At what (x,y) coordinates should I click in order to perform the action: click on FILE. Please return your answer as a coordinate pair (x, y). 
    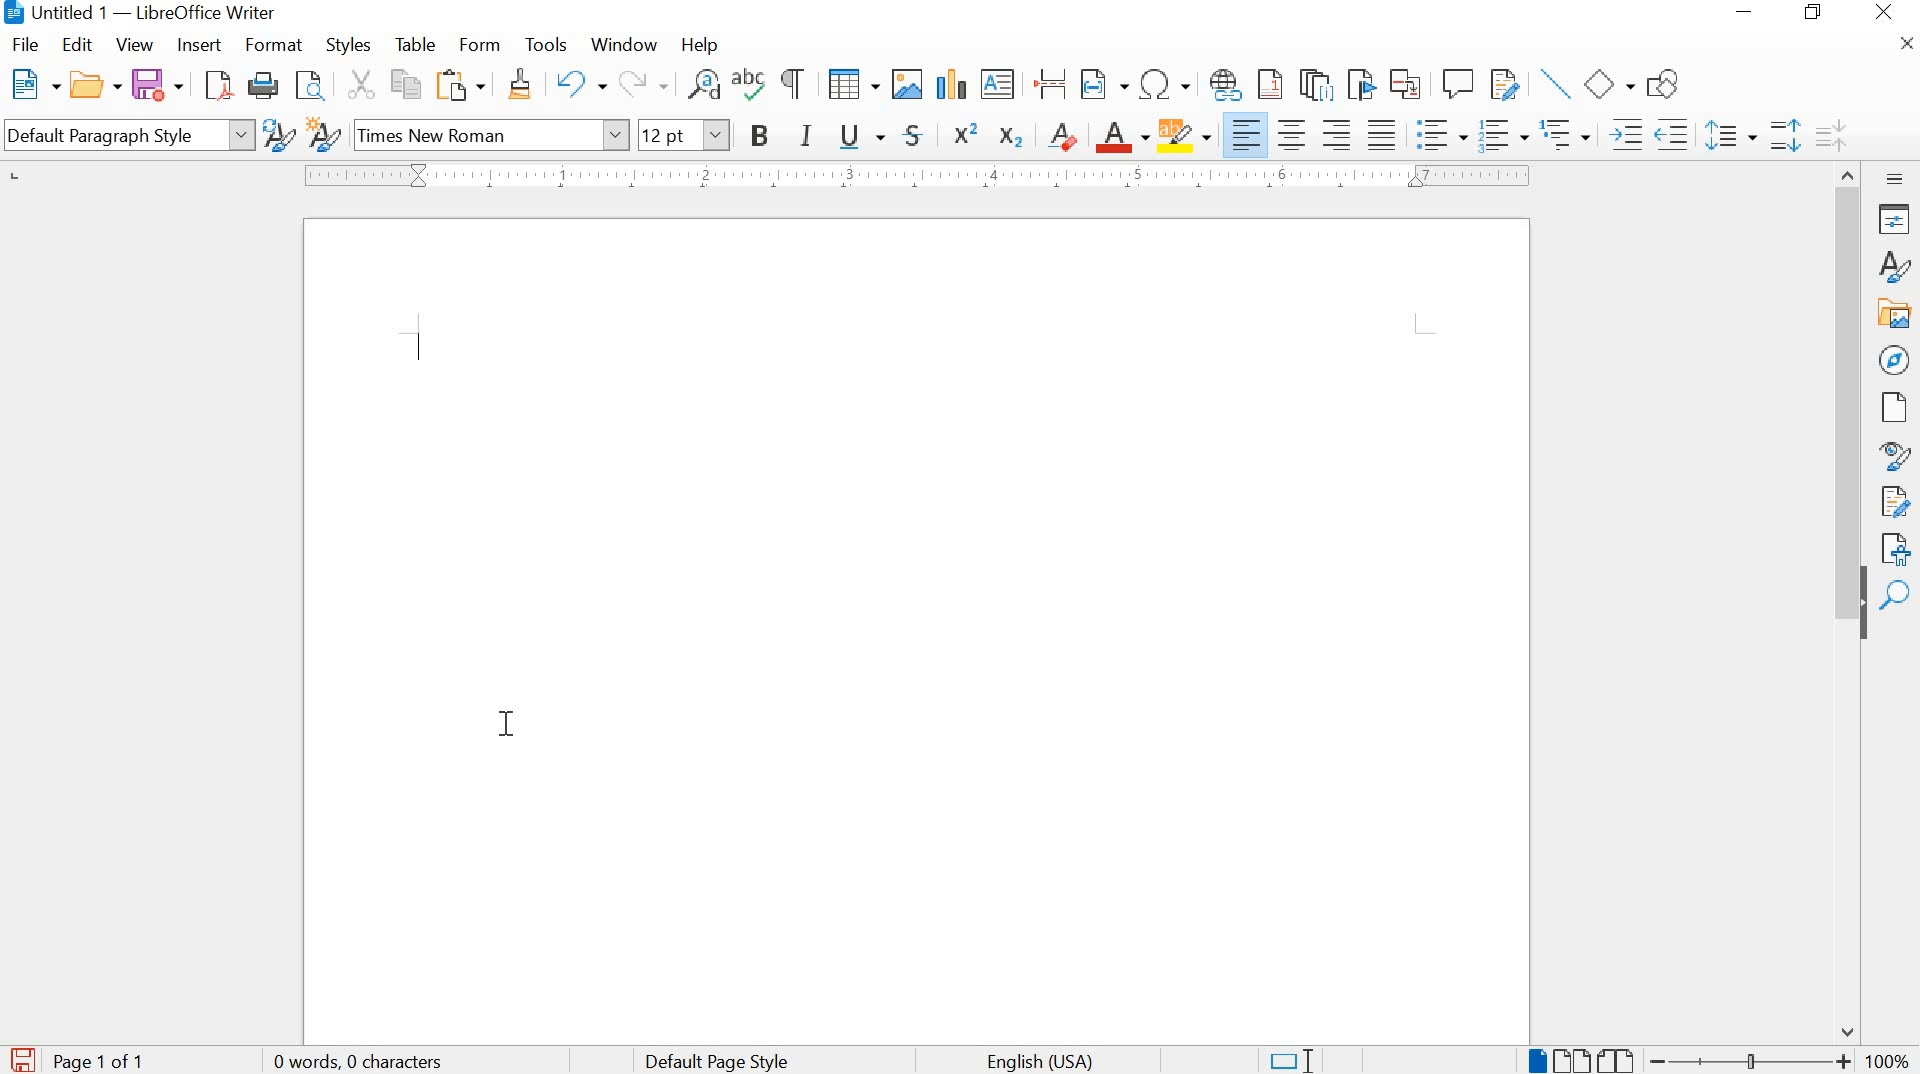
    Looking at the image, I should click on (28, 45).